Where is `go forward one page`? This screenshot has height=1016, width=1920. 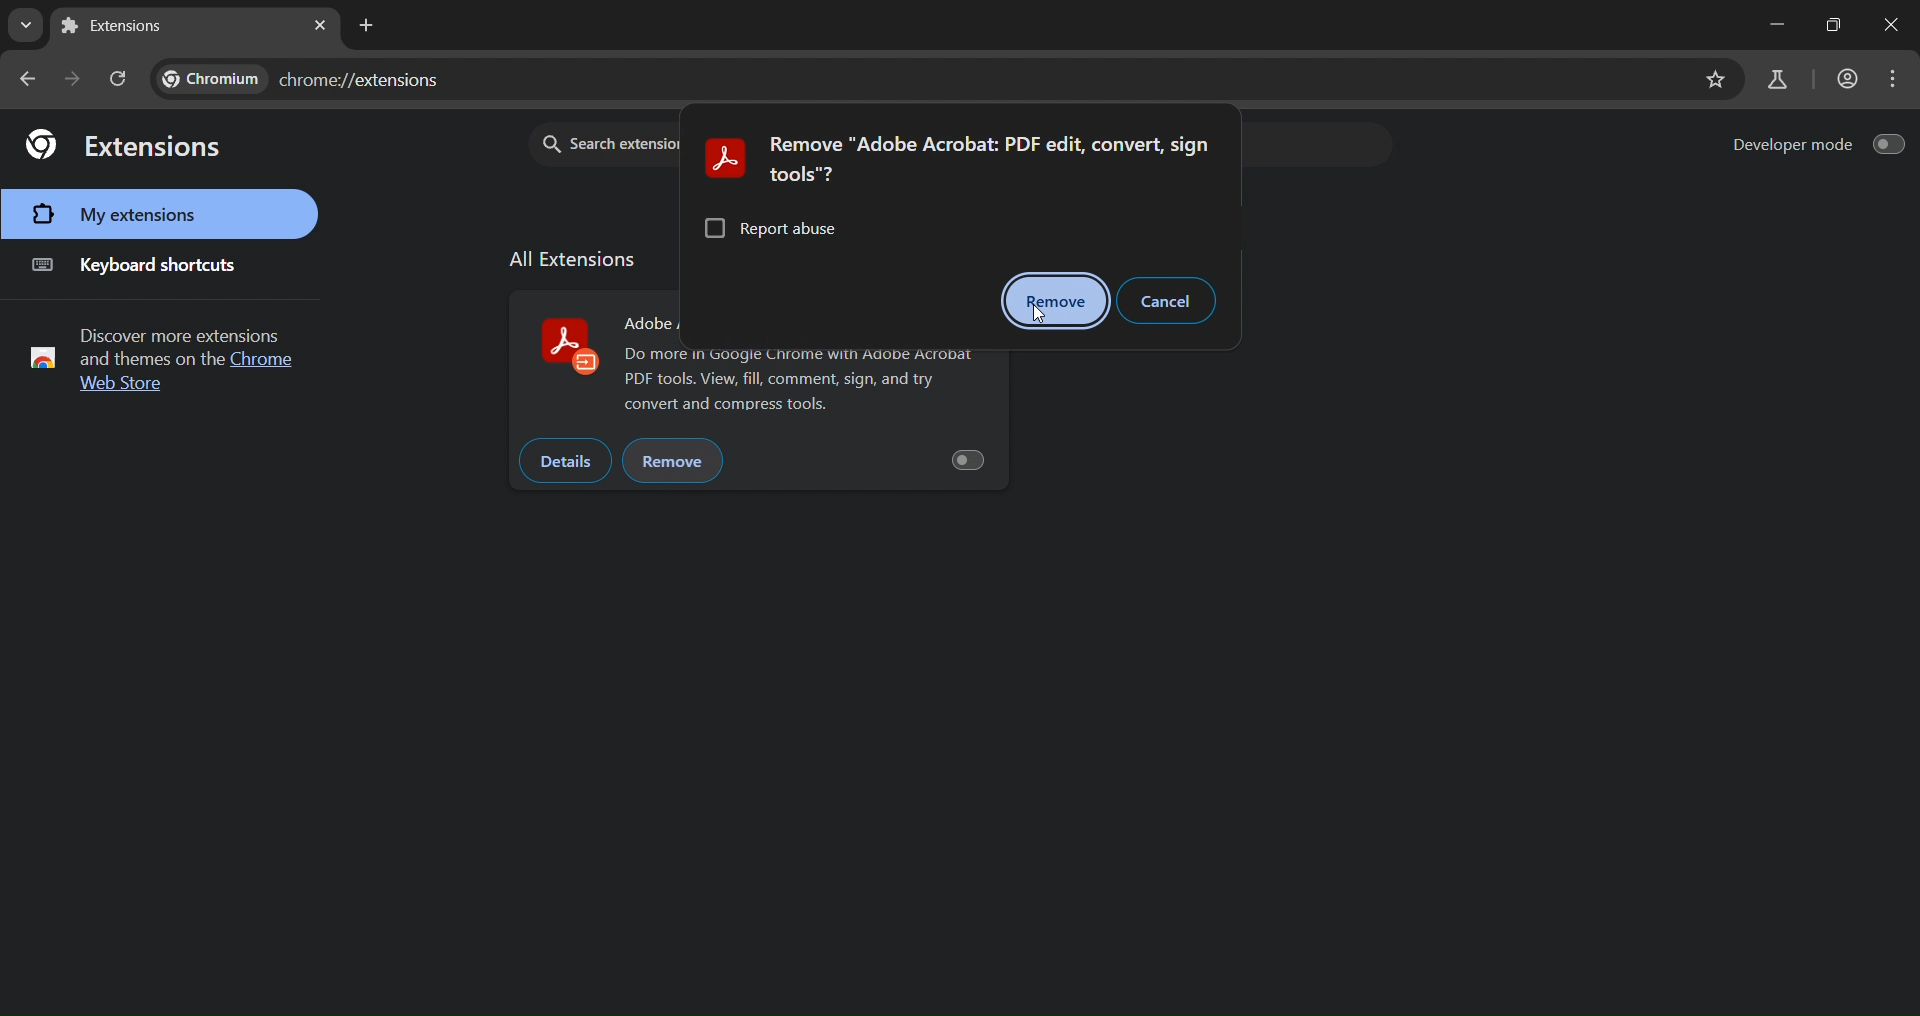 go forward one page is located at coordinates (76, 81).